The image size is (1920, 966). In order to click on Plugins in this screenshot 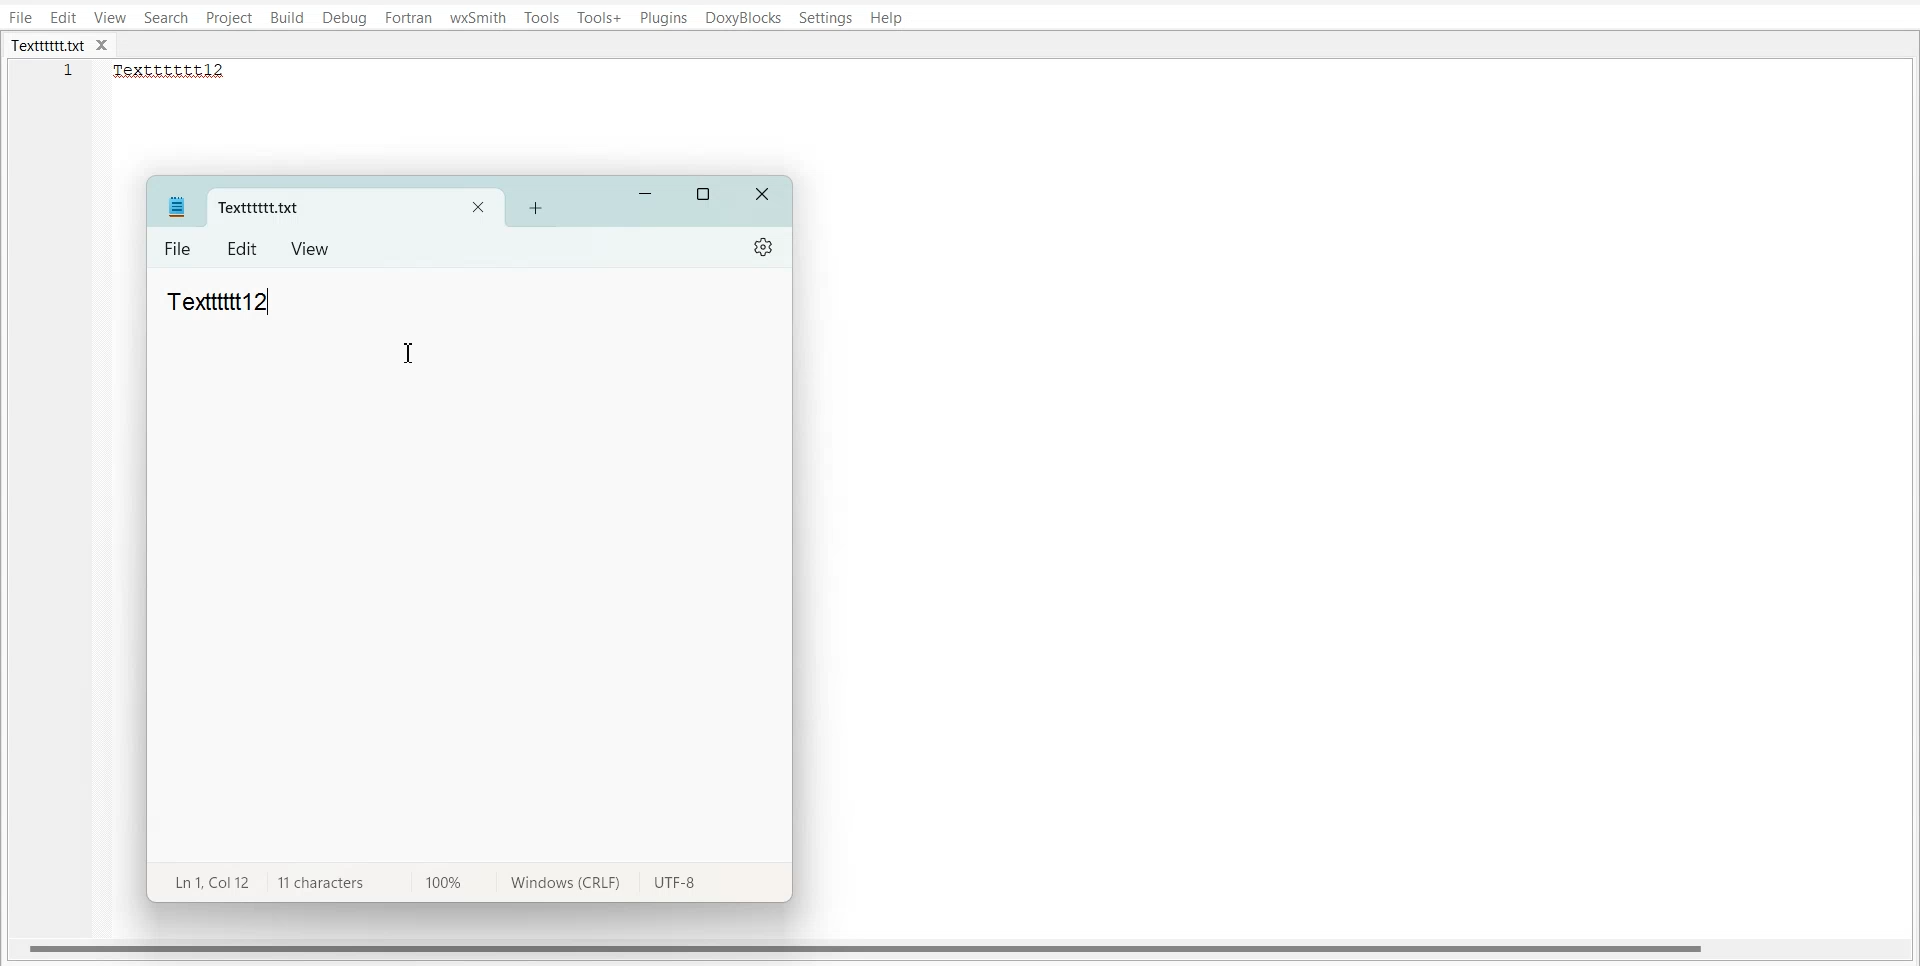, I will do `click(665, 18)`.